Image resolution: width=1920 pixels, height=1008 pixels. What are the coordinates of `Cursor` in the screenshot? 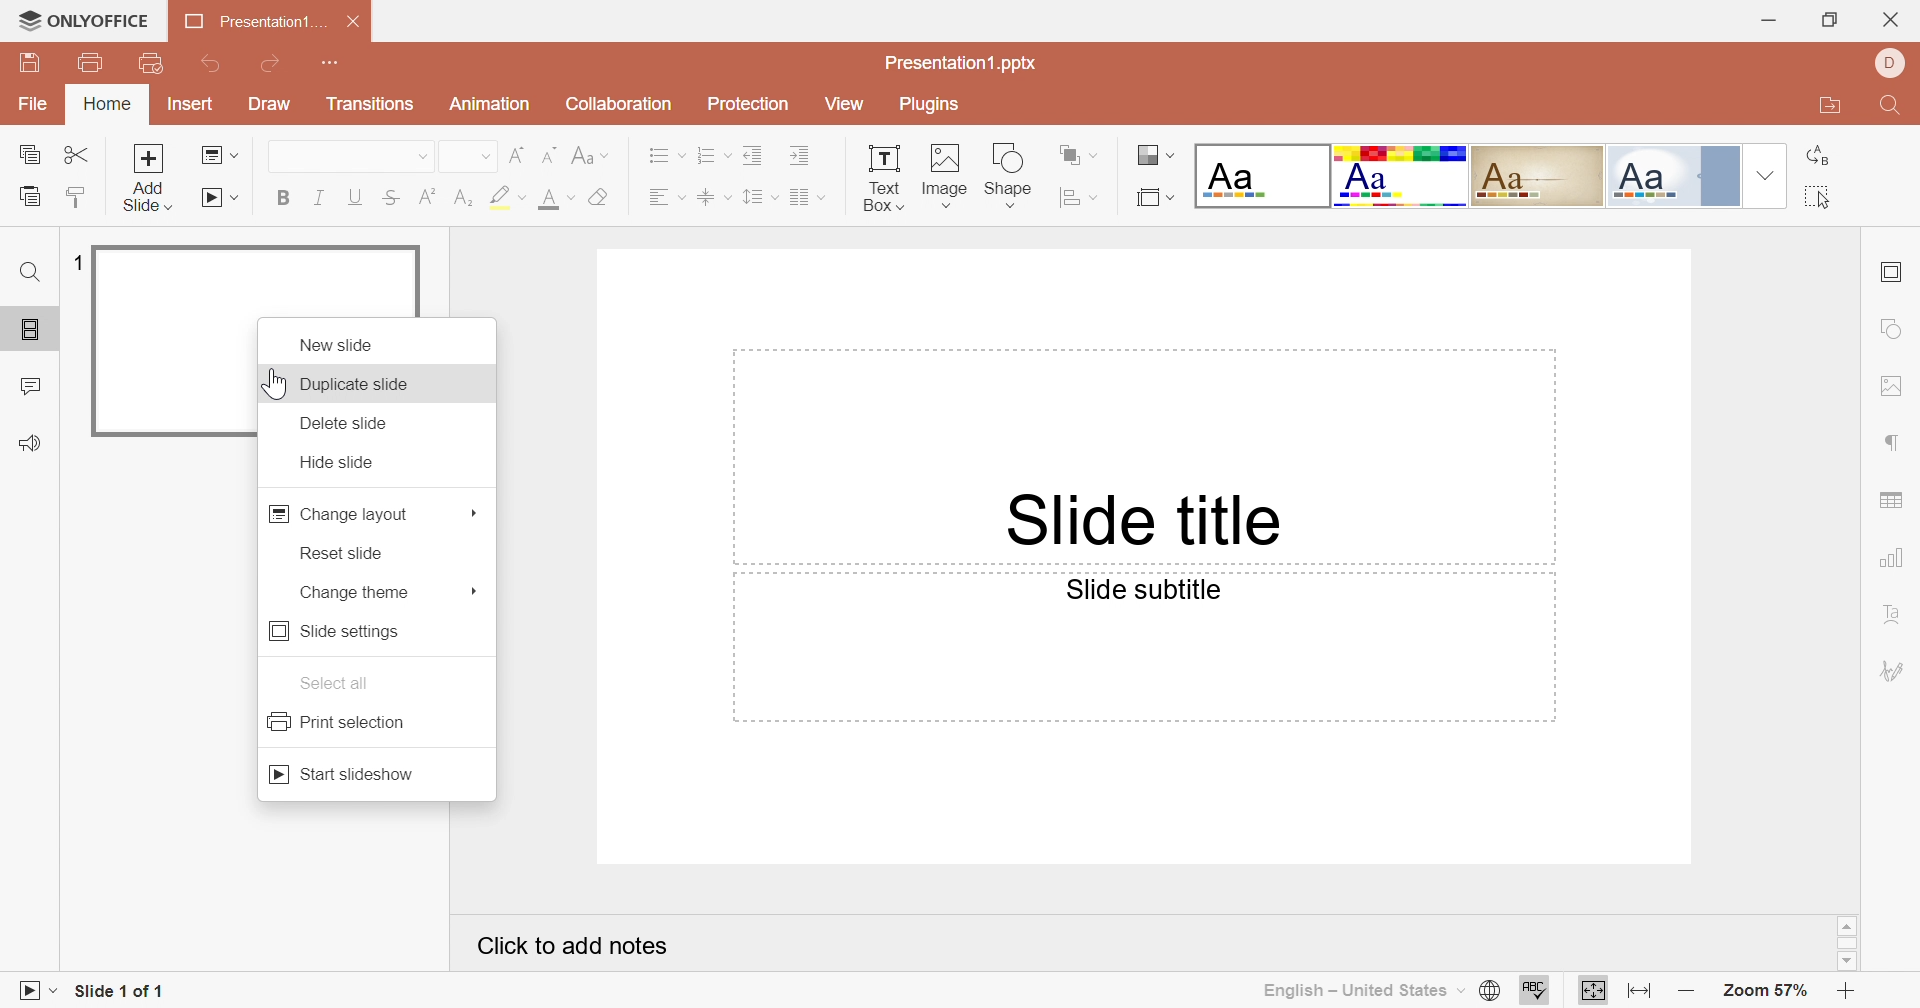 It's located at (273, 384).